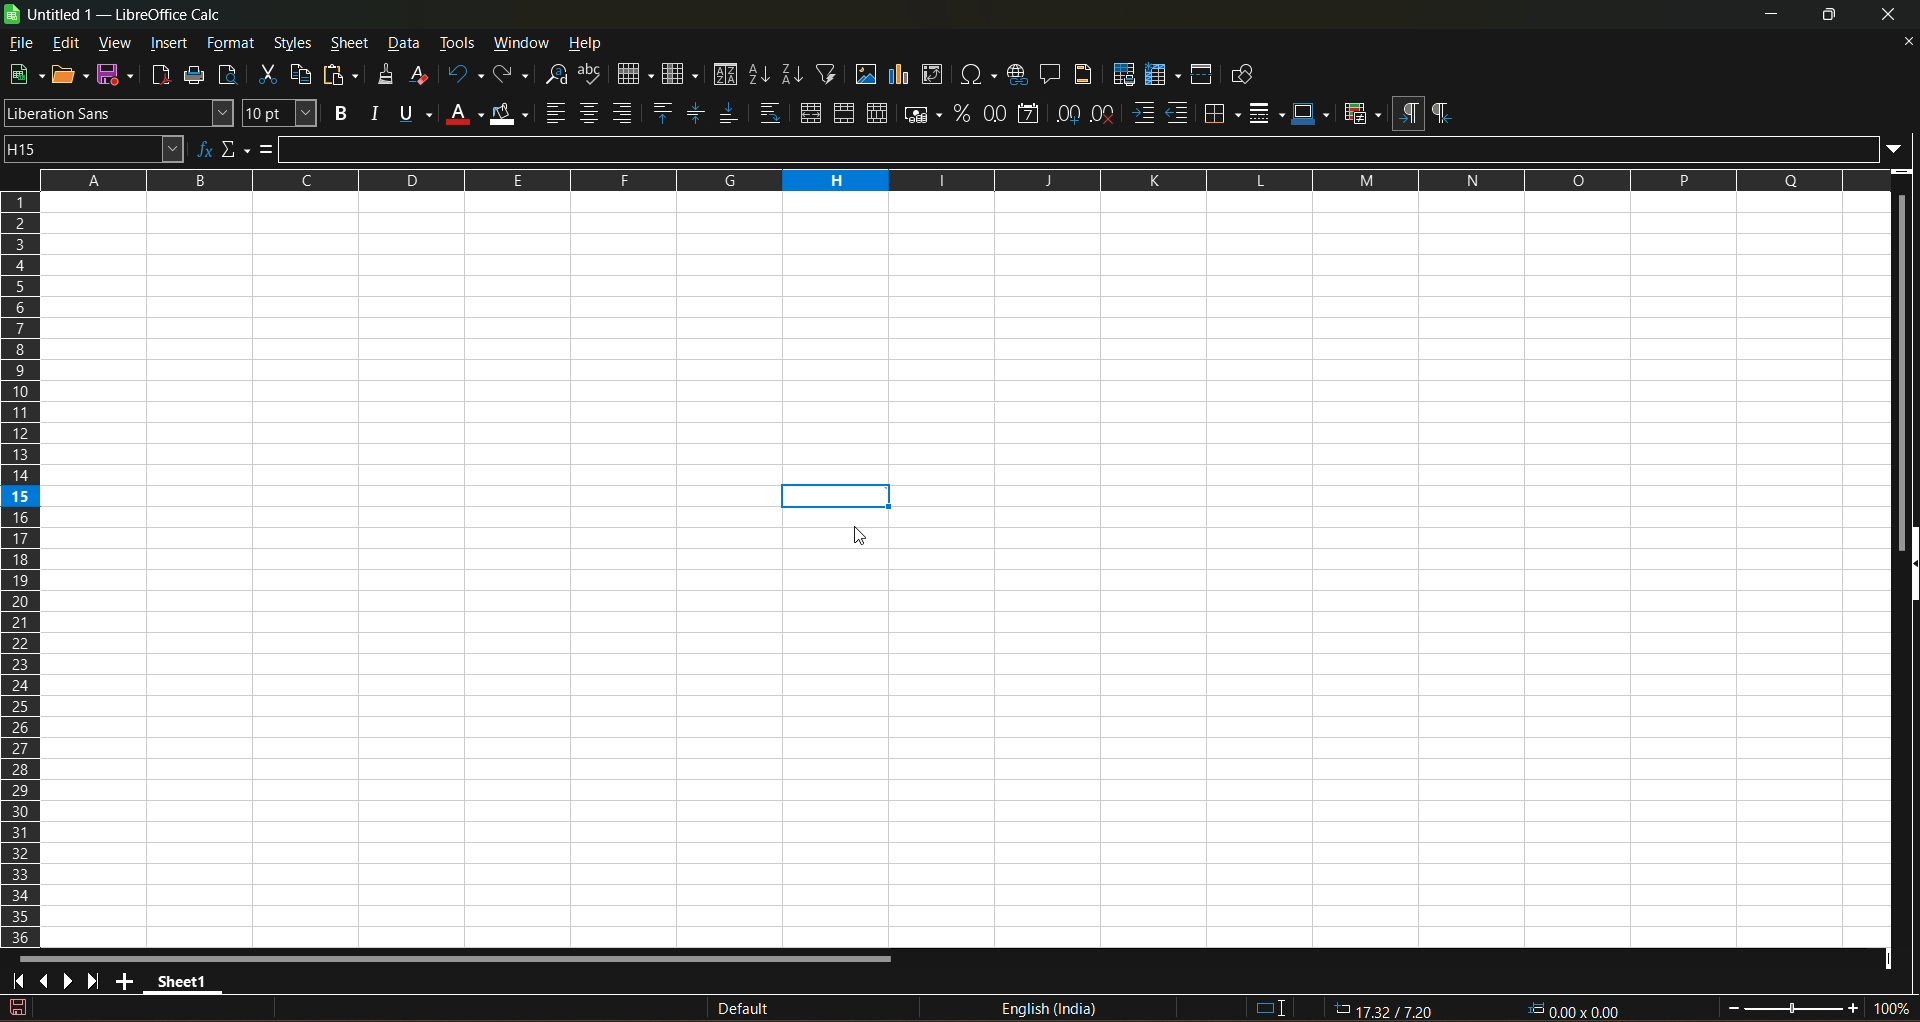 The image size is (1920, 1022). What do you see at coordinates (557, 75) in the screenshot?
I see `find and replace` at bounding box center [557, 75].